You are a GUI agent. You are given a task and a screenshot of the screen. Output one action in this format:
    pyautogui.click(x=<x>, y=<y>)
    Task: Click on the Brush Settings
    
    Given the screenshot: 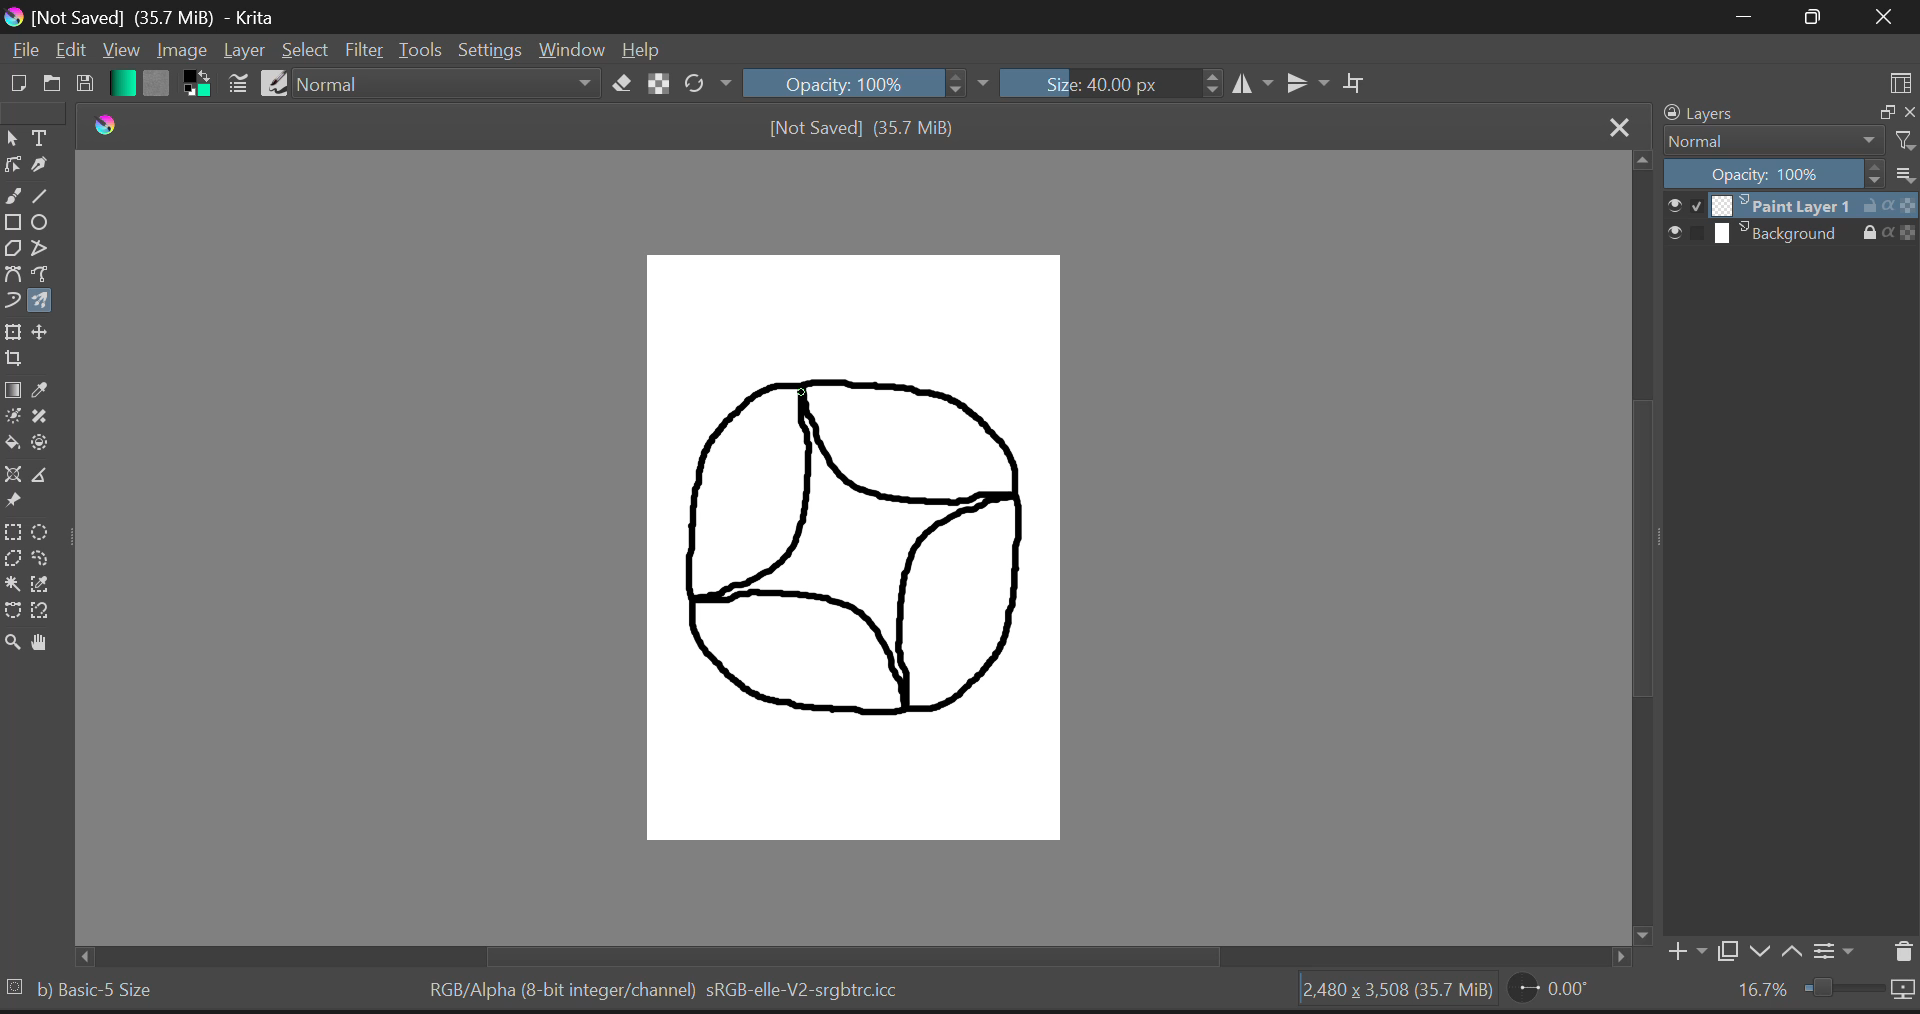 What is the action you would take?
    pyautogui.click(x=238, y=83)
    